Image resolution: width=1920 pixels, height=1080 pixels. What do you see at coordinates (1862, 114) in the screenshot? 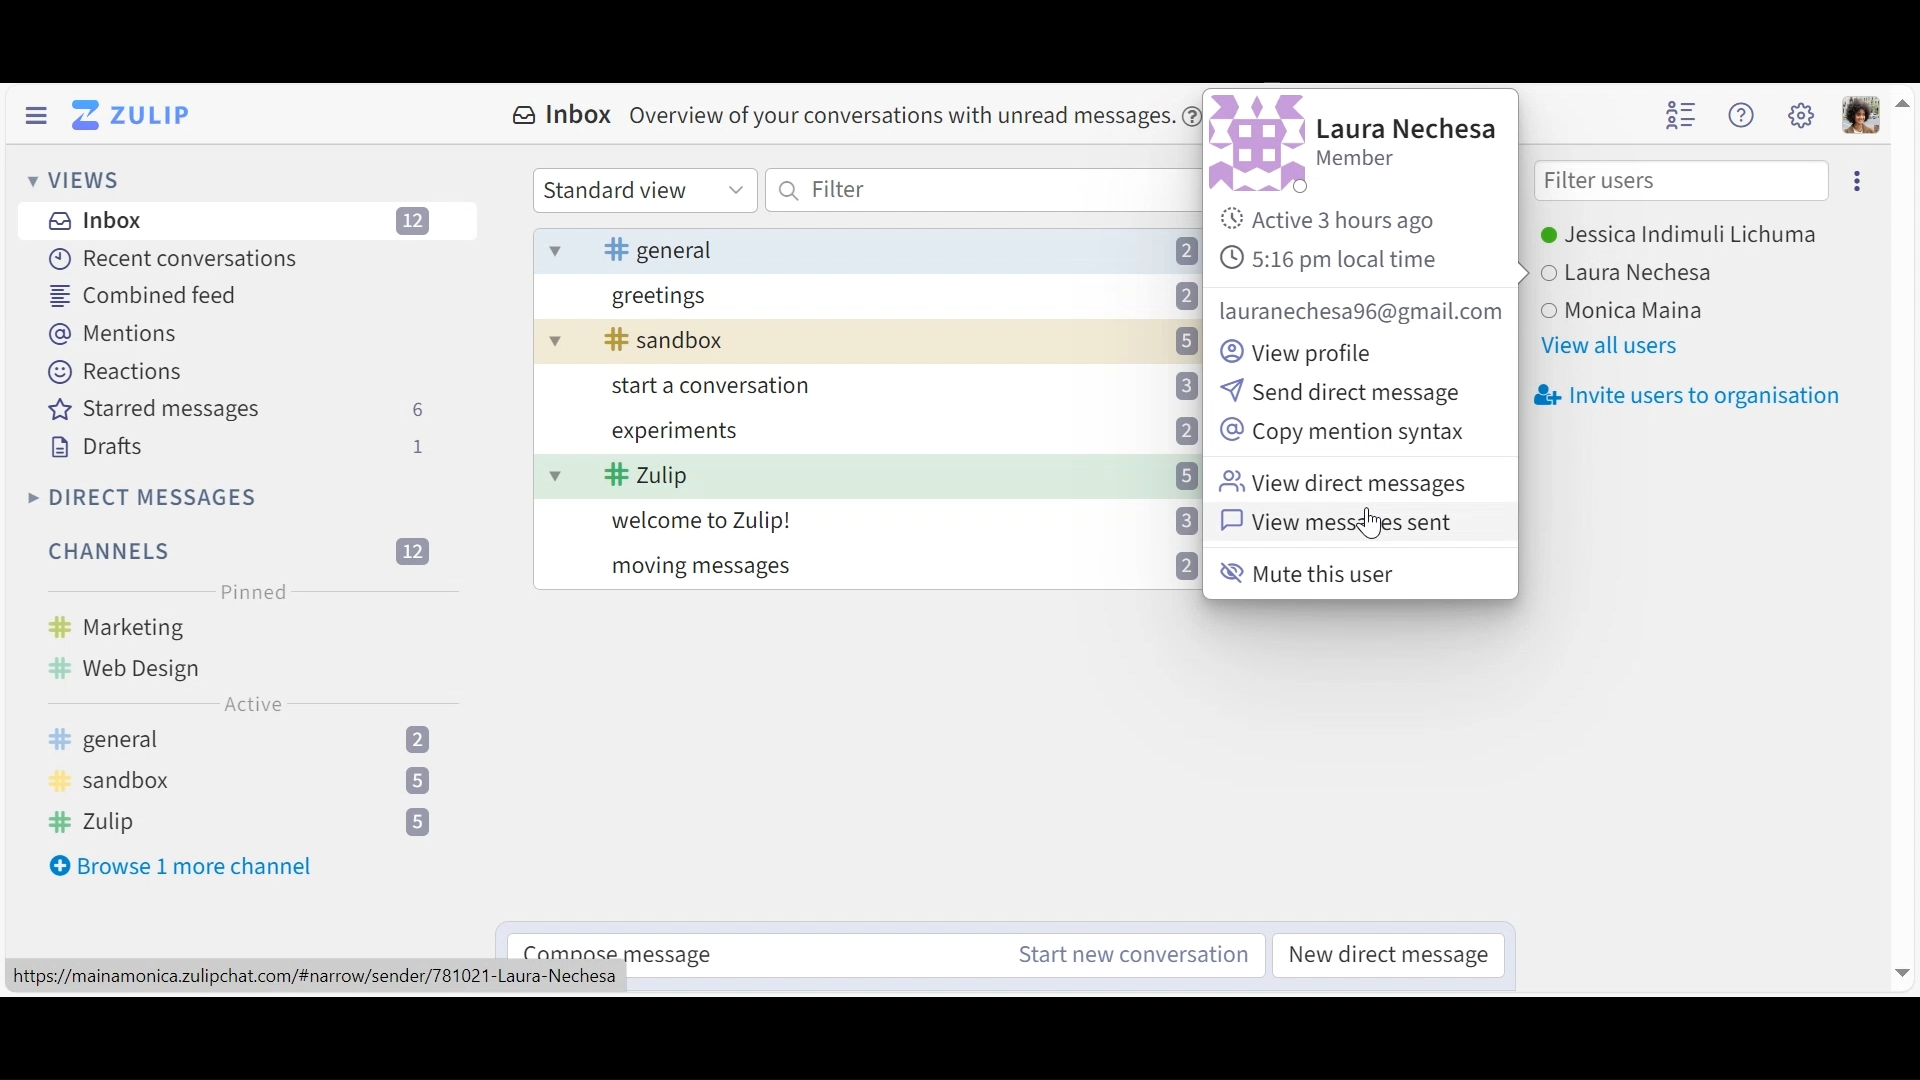
I see `Personal menu` at bounding box center [1862, 114].